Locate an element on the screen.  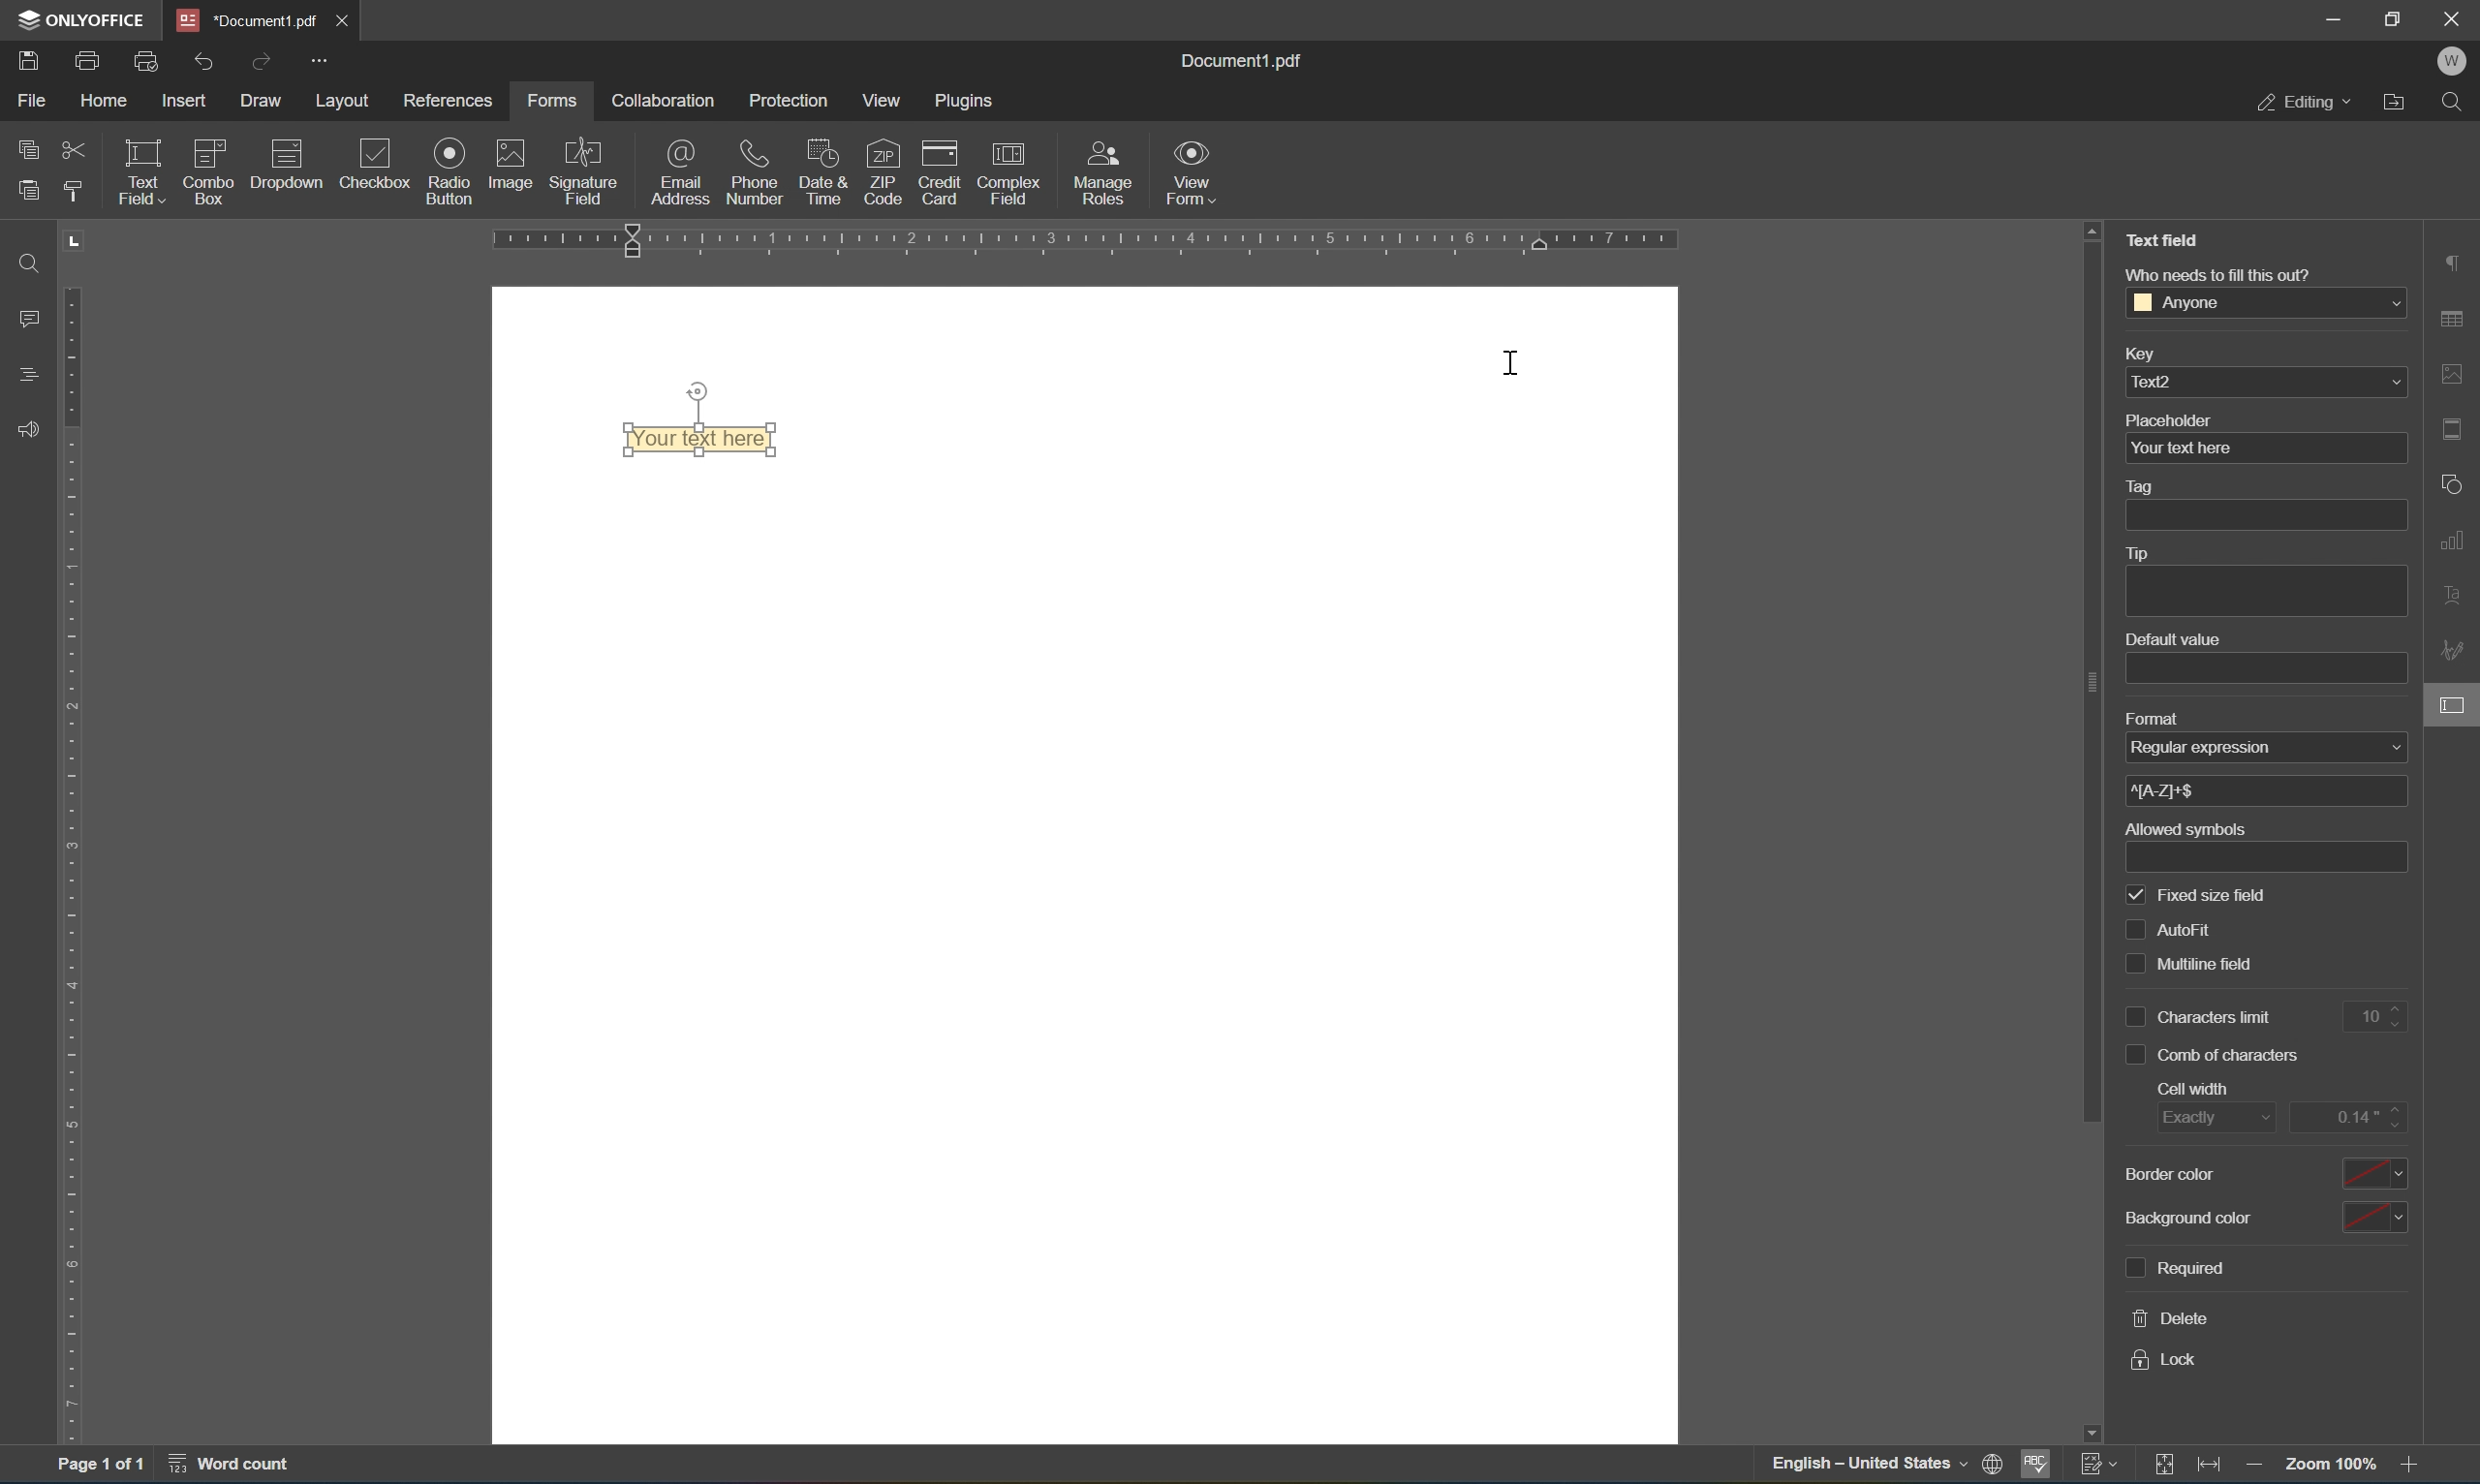
close is located at coordinates (2457, 16).